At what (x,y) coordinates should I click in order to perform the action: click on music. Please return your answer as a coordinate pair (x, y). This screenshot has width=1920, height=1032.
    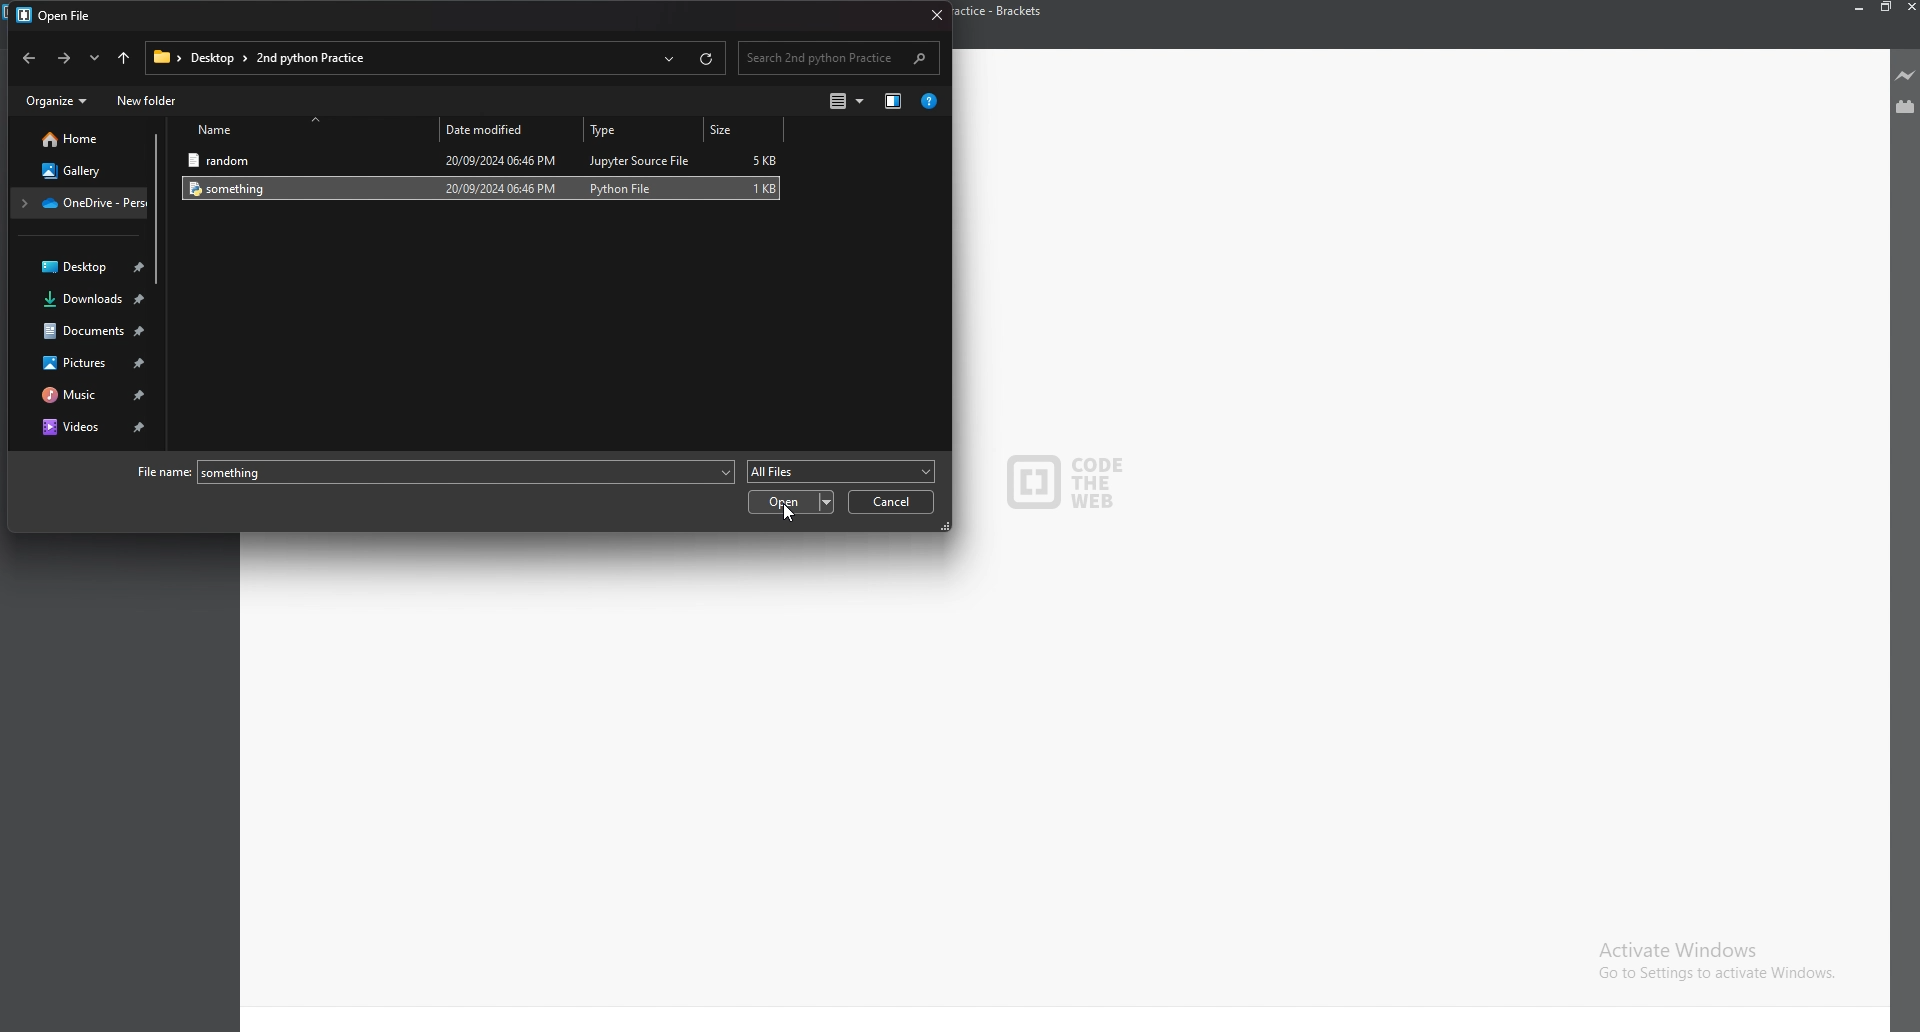
    Looking at the image, I should click on (79, 395).